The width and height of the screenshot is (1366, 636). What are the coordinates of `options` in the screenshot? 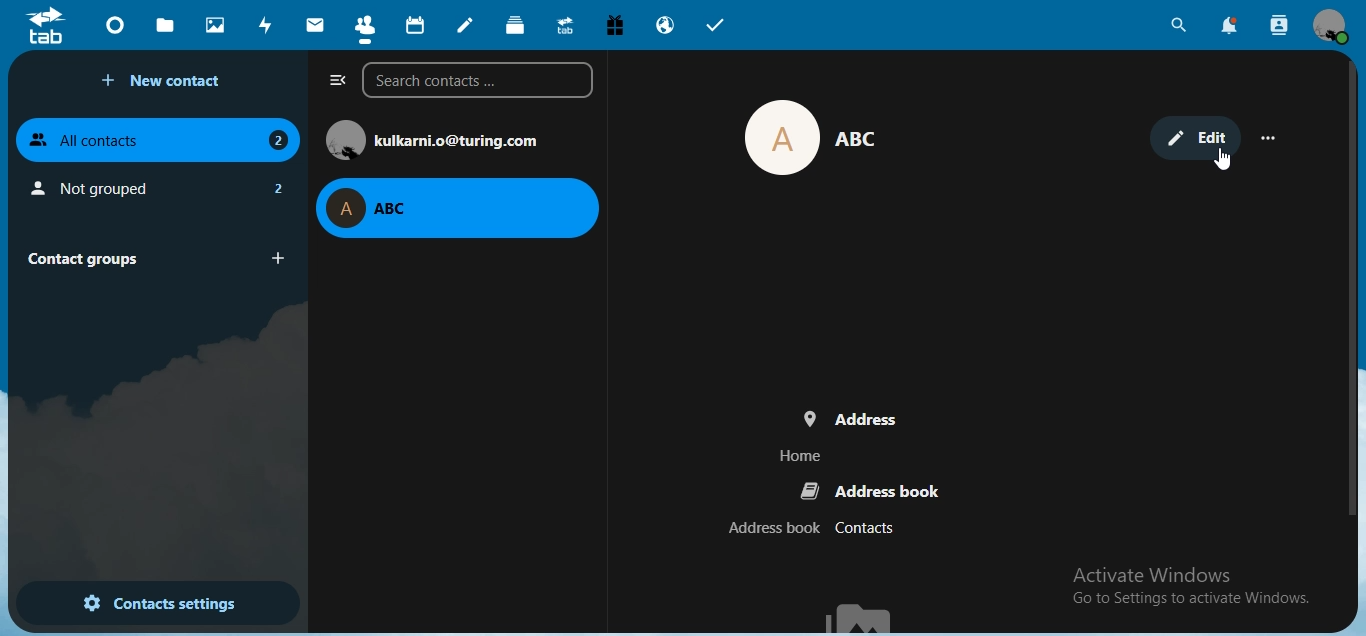 It's located at (1273, 139).